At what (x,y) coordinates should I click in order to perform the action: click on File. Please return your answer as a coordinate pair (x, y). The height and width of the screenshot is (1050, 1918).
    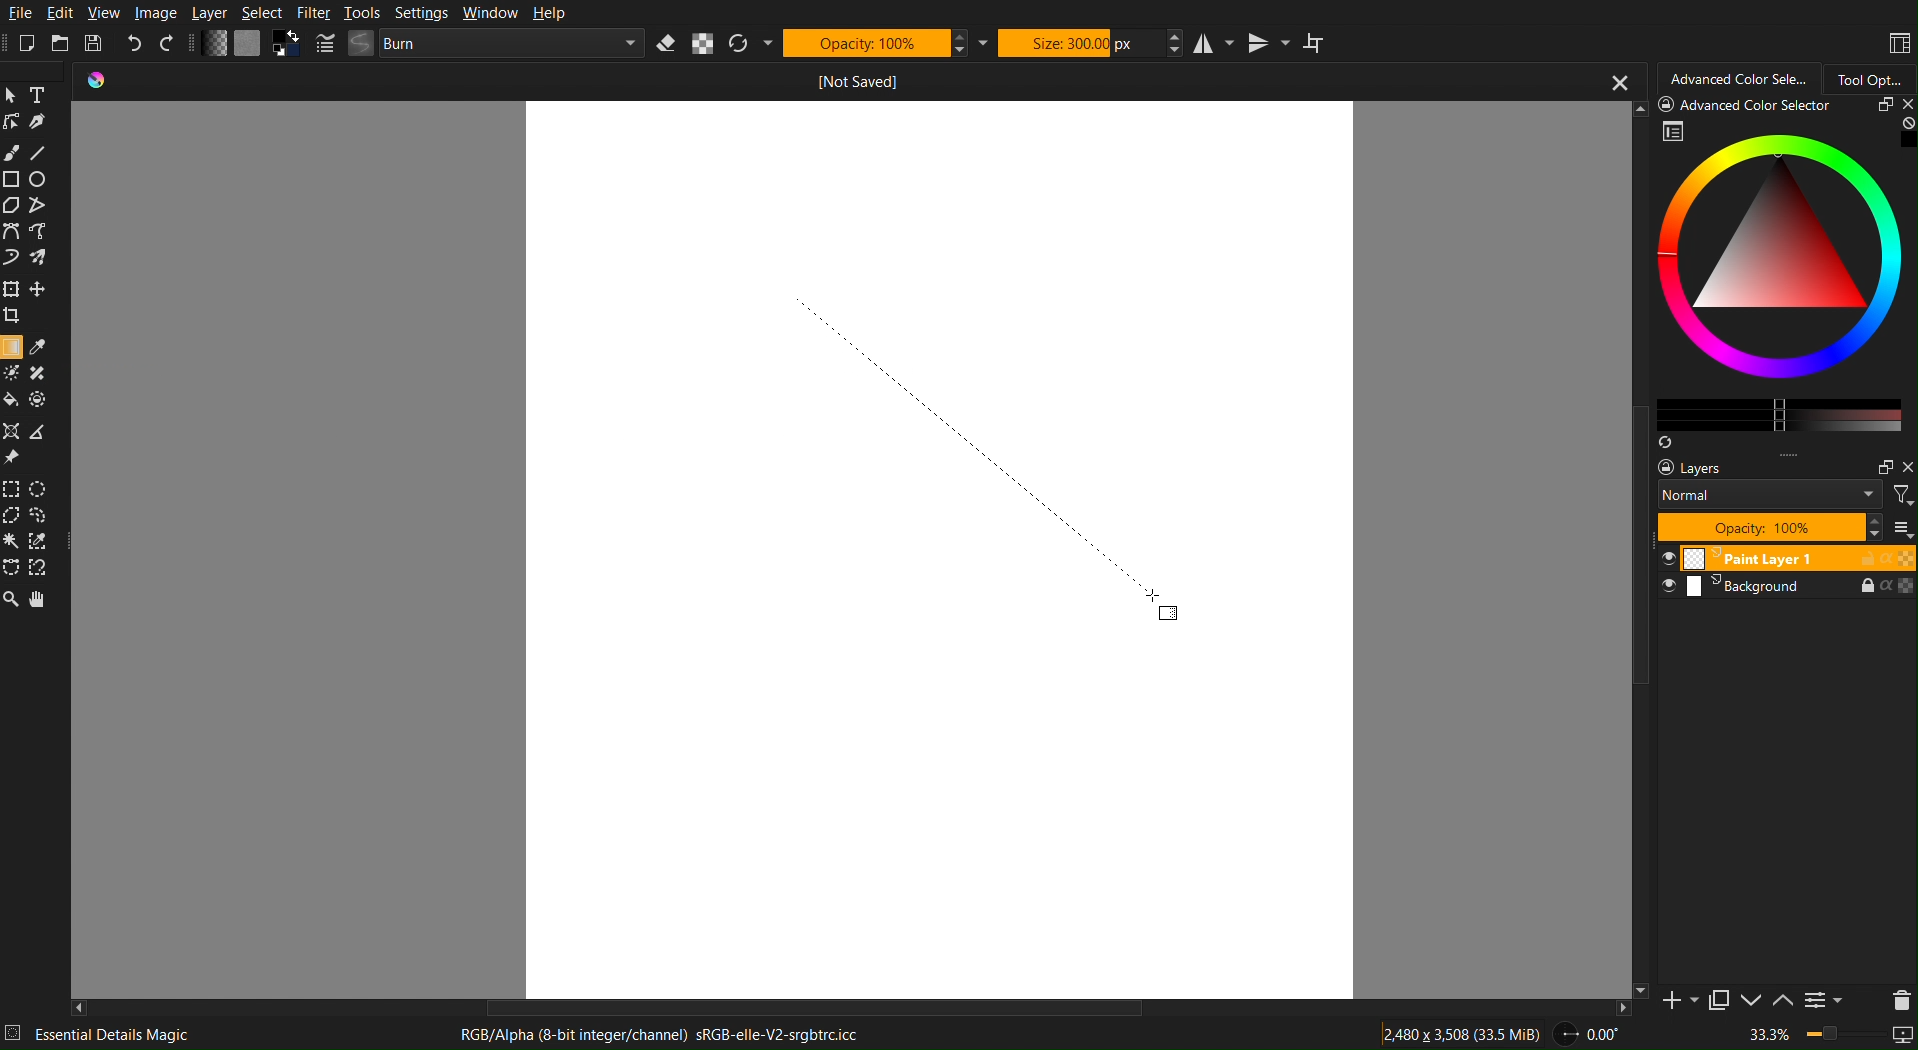
    Looking at the image, I should click on (20, 14).